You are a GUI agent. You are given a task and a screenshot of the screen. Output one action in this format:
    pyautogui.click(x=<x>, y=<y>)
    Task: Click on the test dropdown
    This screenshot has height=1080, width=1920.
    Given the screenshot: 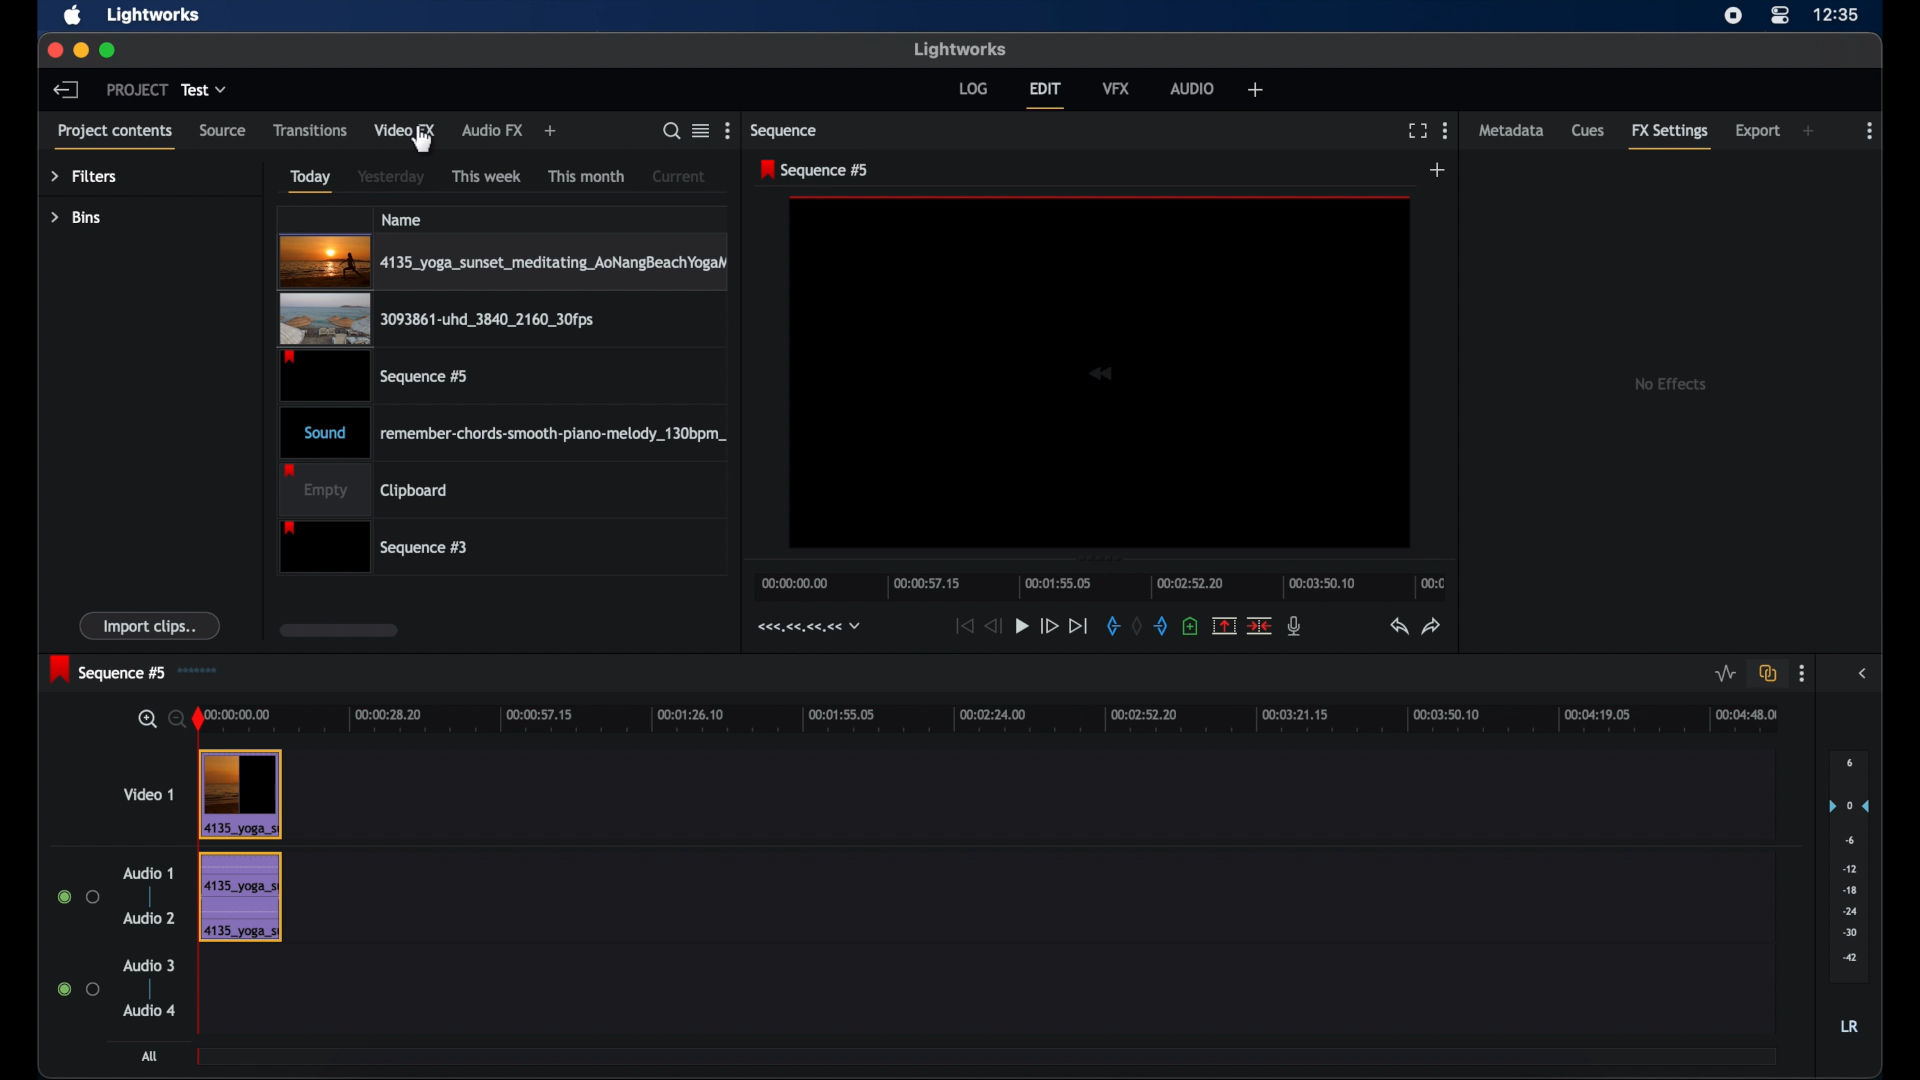 What is the action you would take?
    pyautogui.click(x=204, y=90)
    